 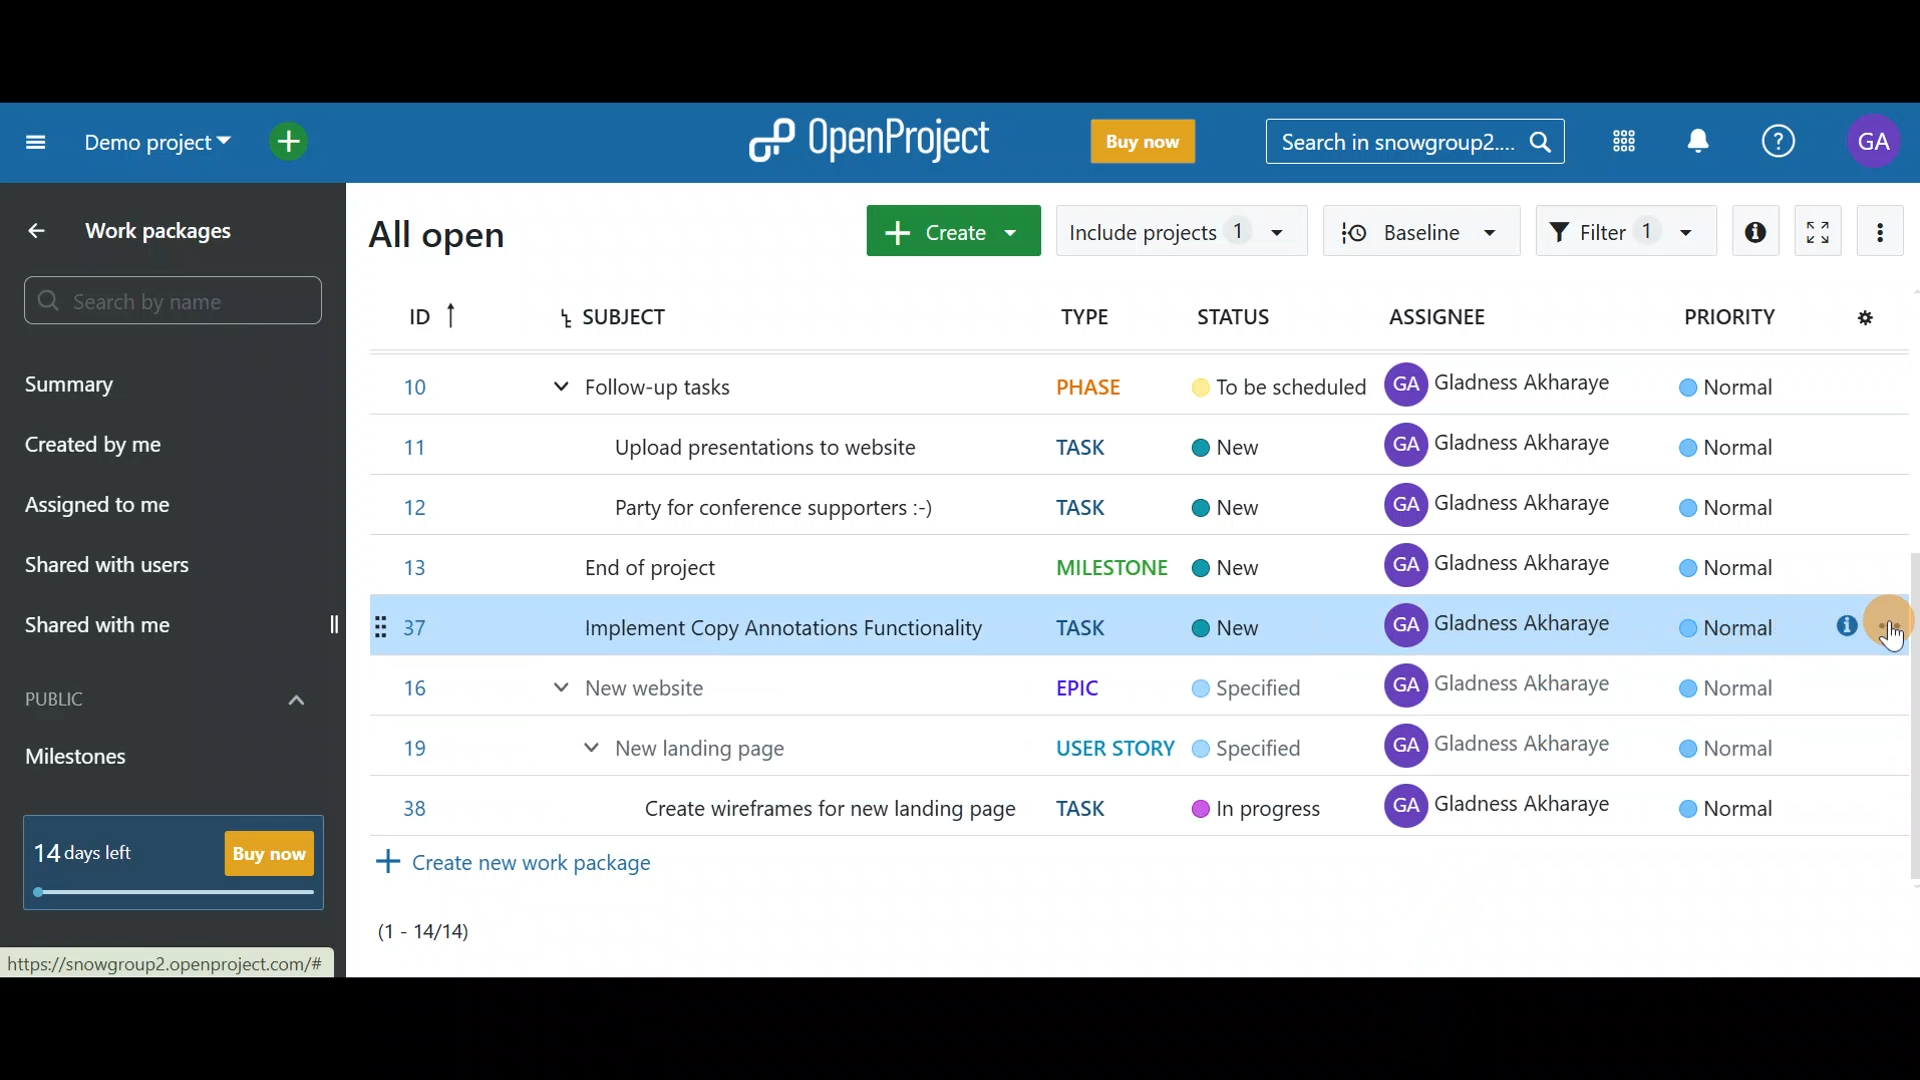 What do you see at coordinates (1853, 318) in the screenshot?
I see `Configure view` at bounding box center [1853, 318].